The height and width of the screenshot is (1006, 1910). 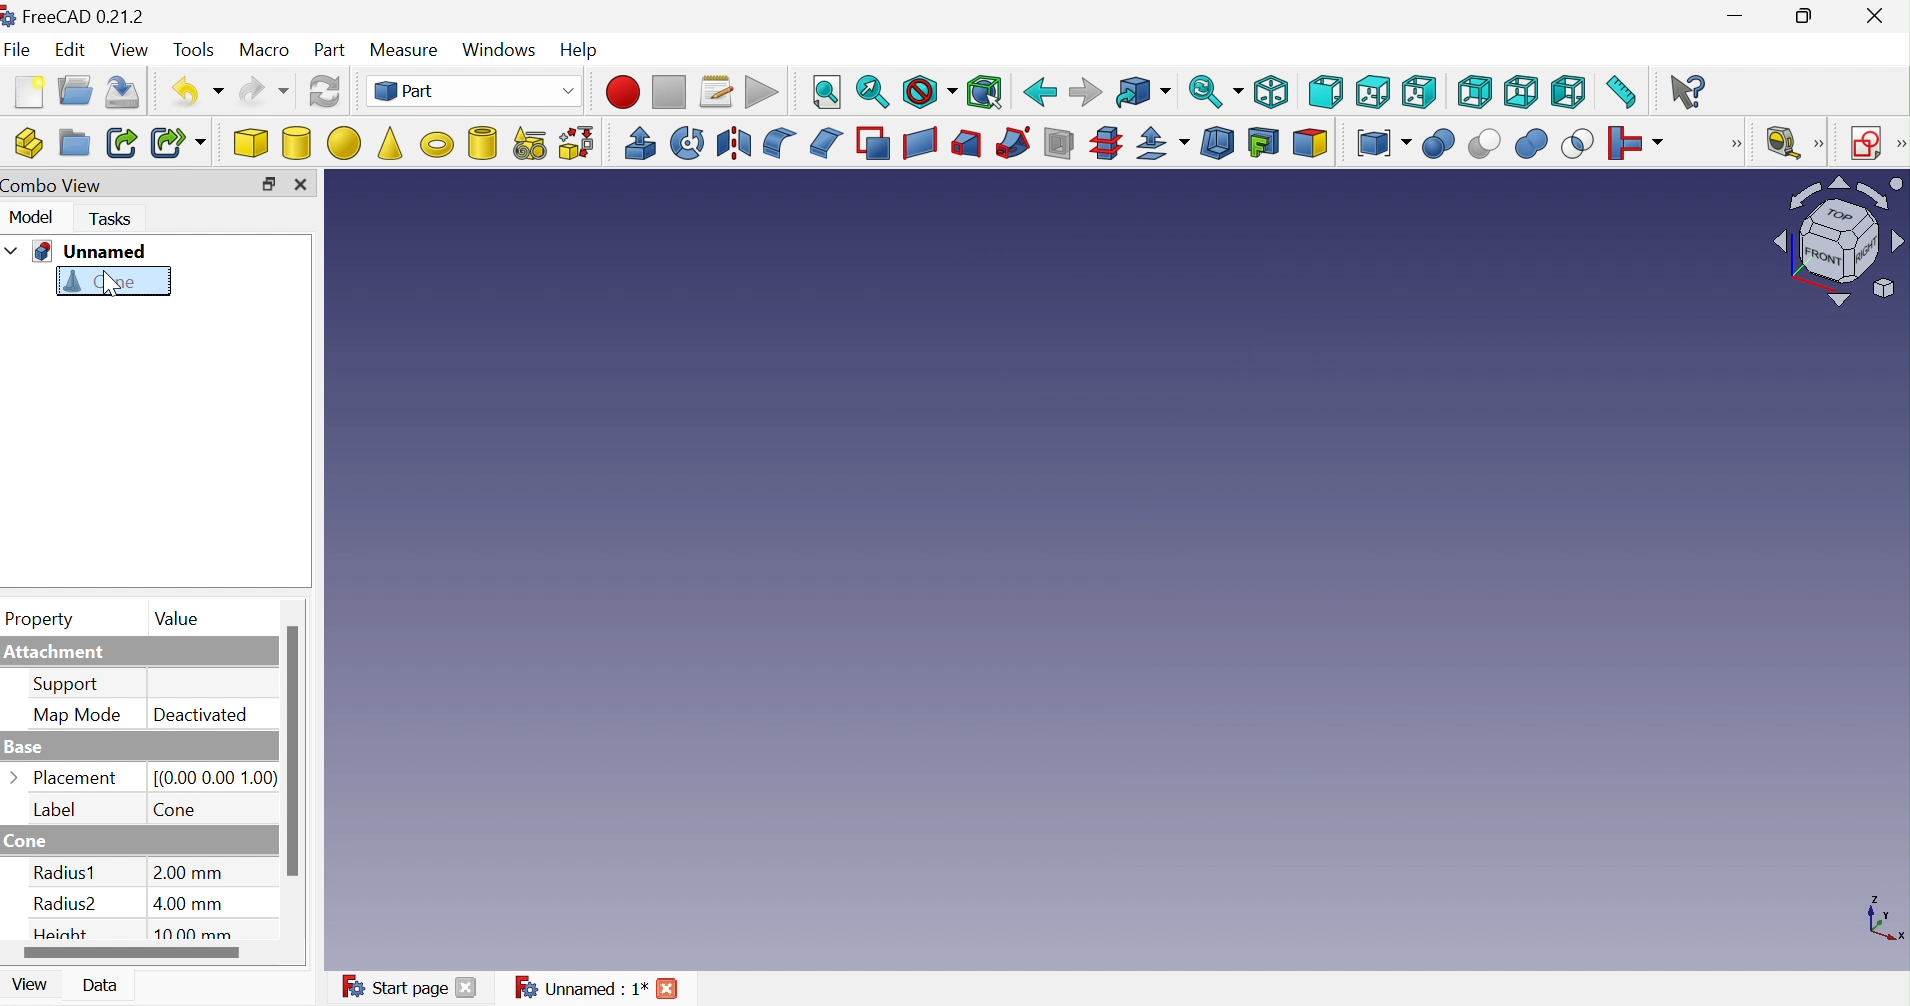 I want to click on Restore down, so click(x=1804, y=19).